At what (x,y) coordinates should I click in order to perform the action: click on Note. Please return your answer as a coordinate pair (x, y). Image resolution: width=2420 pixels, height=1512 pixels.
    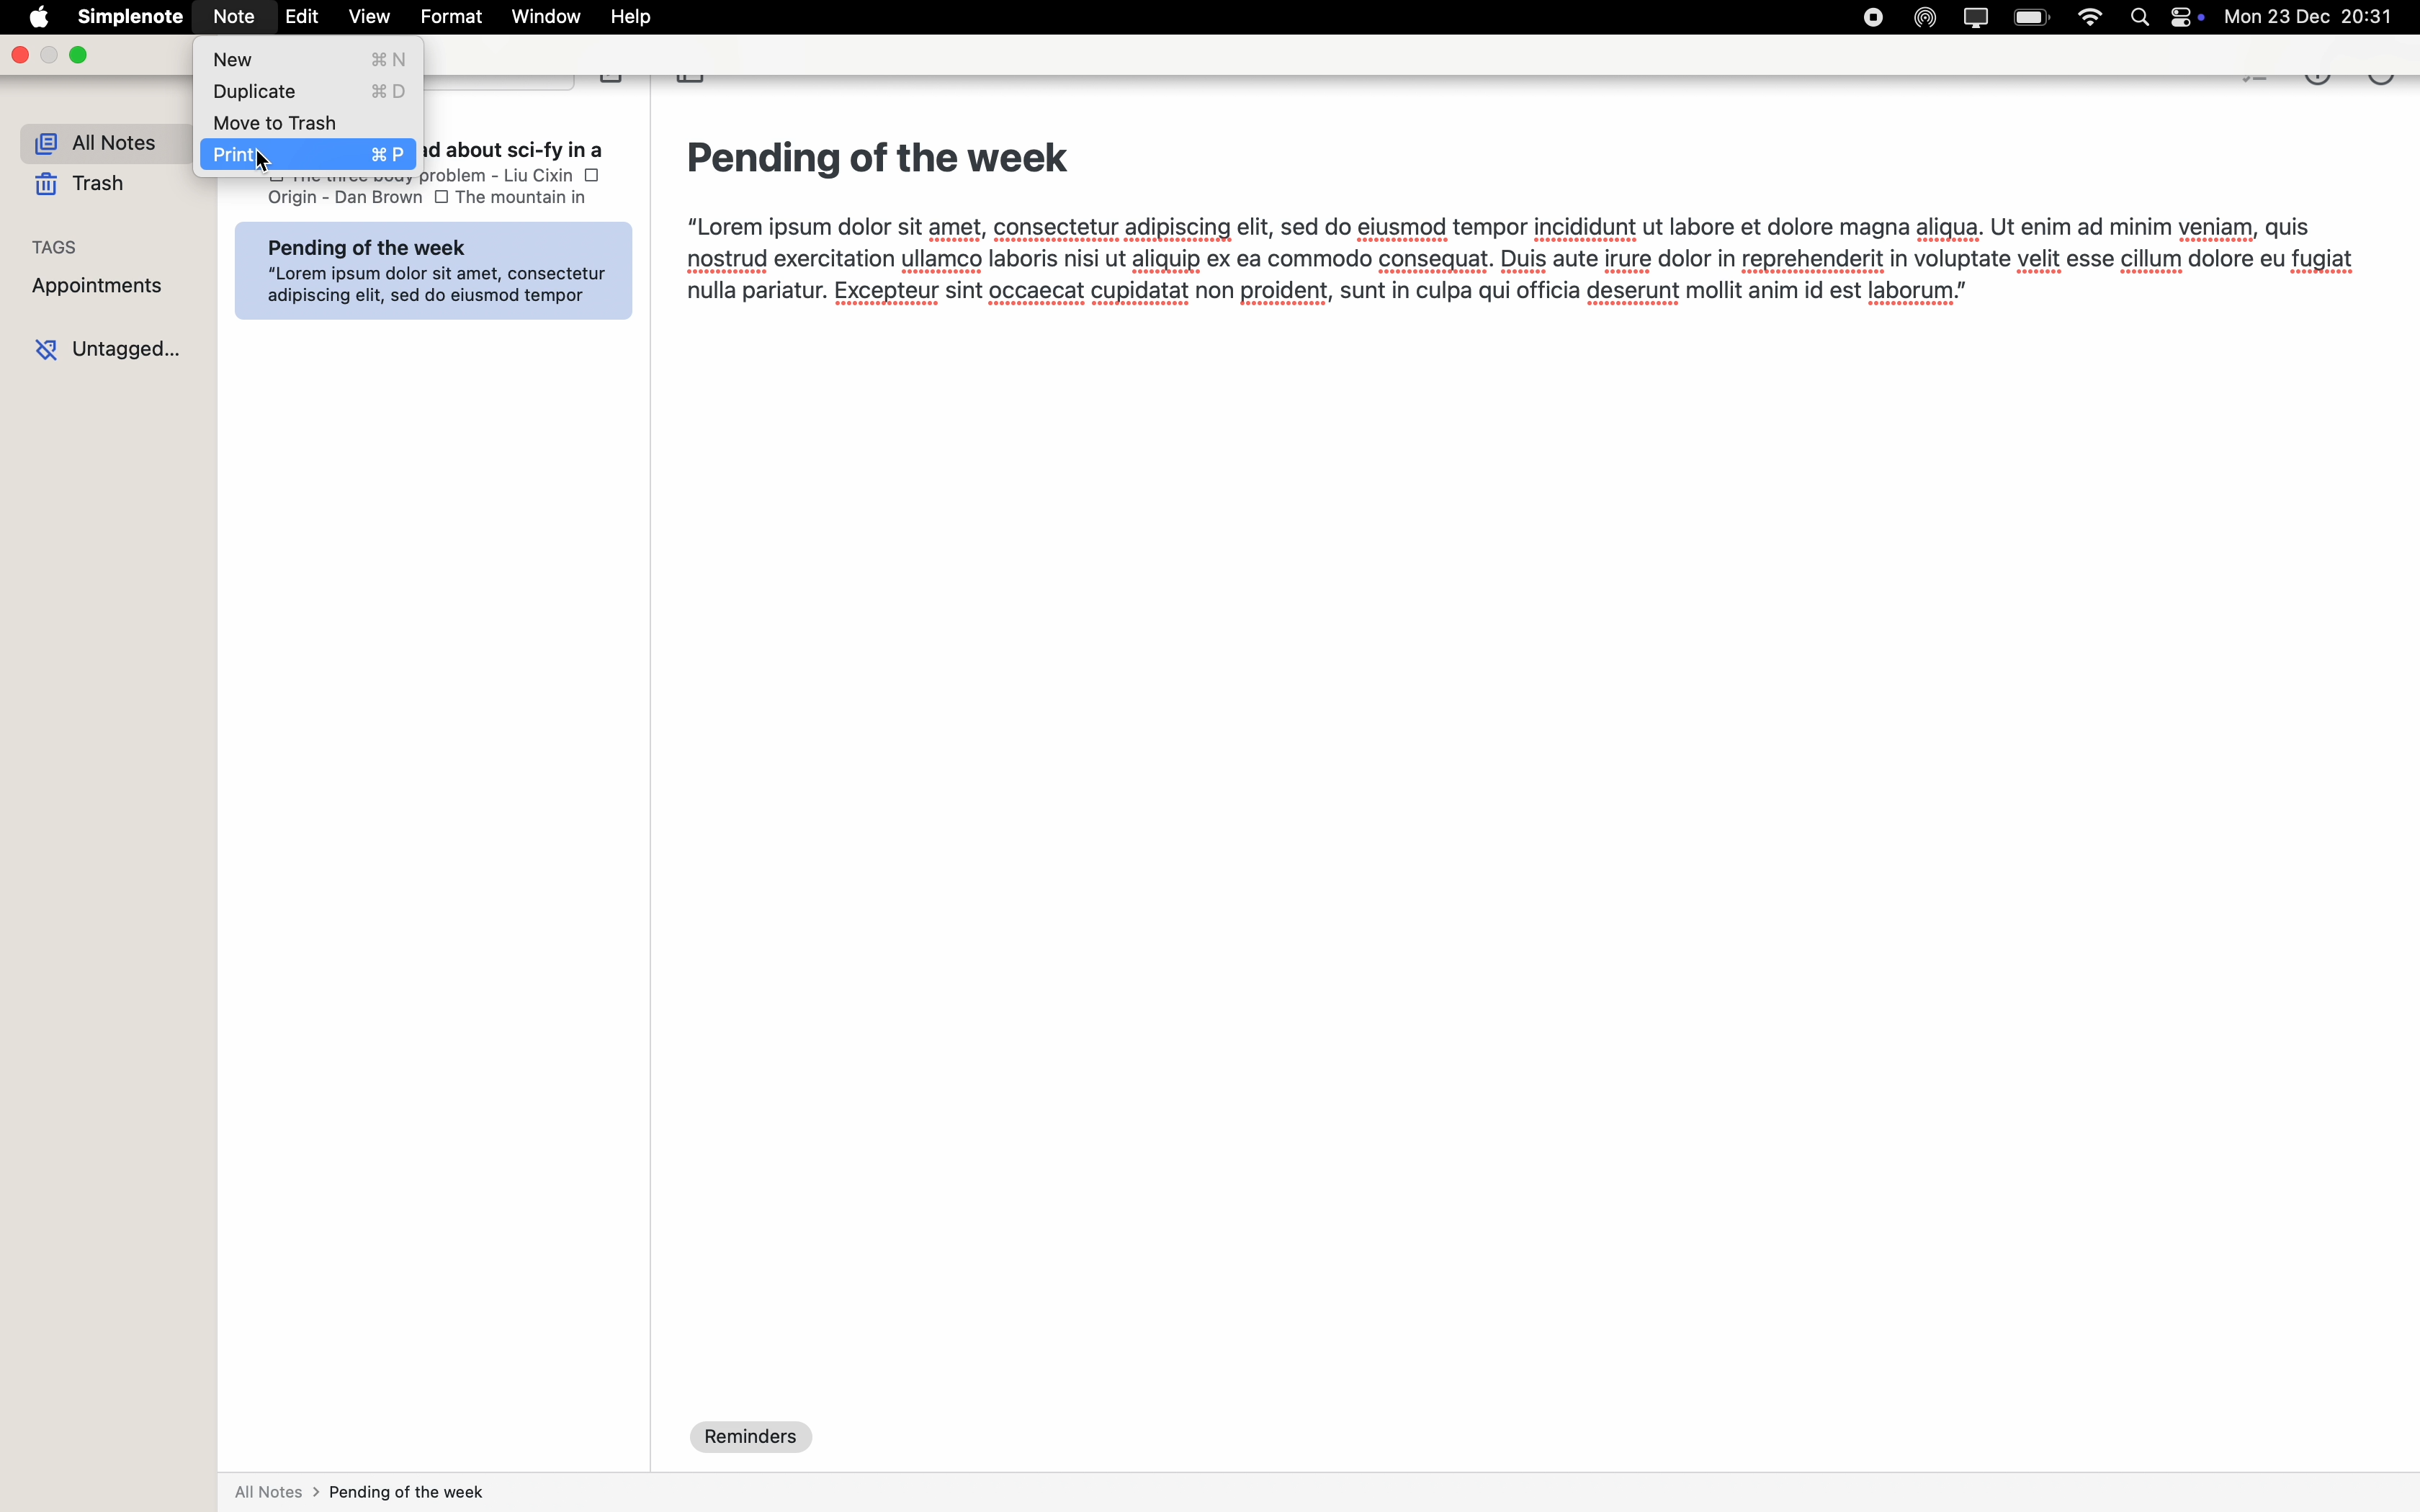
    Looking at the image, I should click on (235, 21).